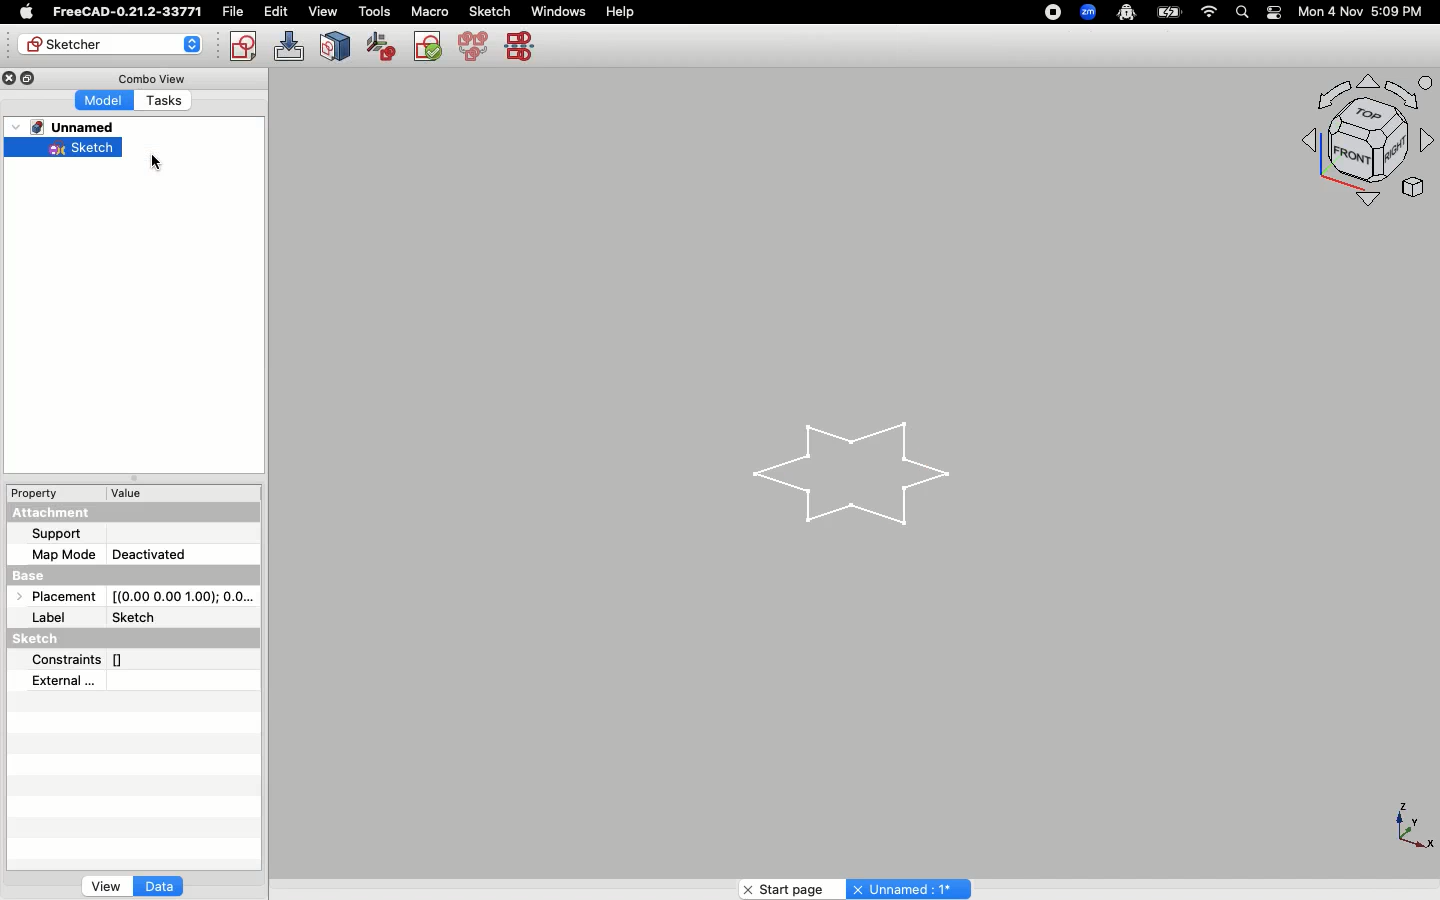 The width and height of the screenshot is (1440, 900). What do you see at coordinates (136, 616) in the screenshot?
I see `Sketch` at bounding box center [136, 616].